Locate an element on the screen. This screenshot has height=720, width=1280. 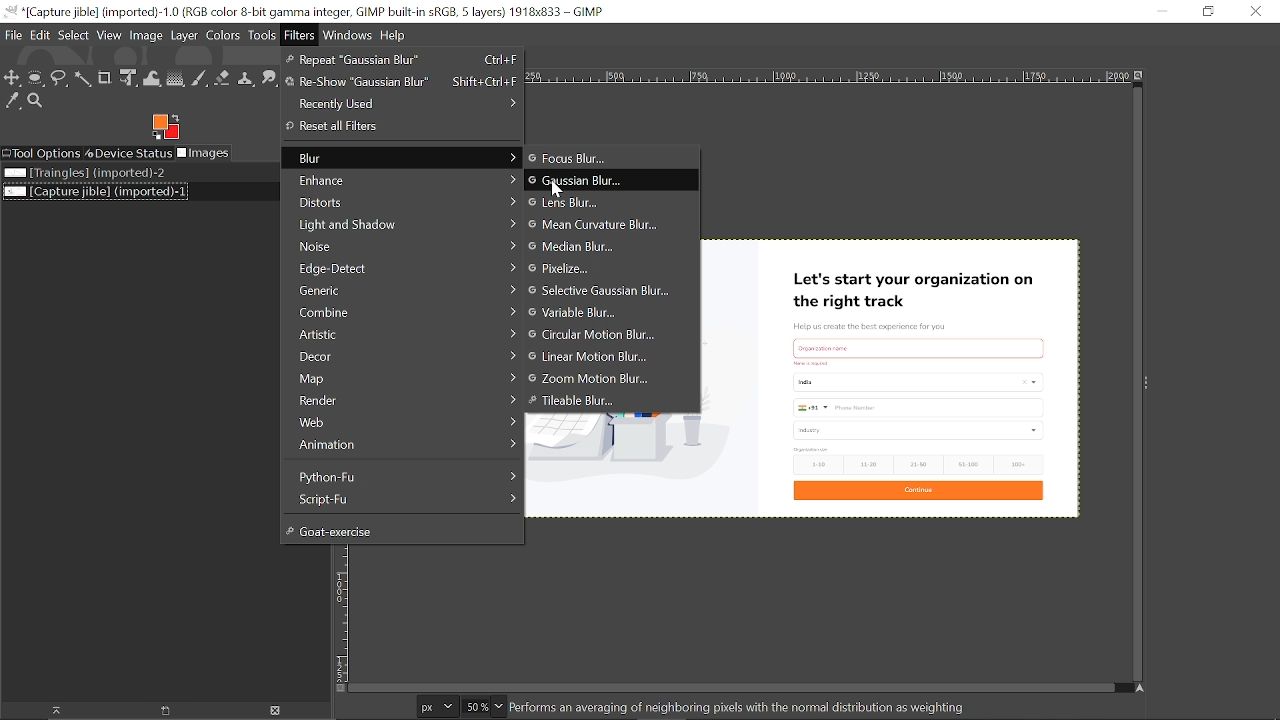
Map is located at coordinates (401, 378).